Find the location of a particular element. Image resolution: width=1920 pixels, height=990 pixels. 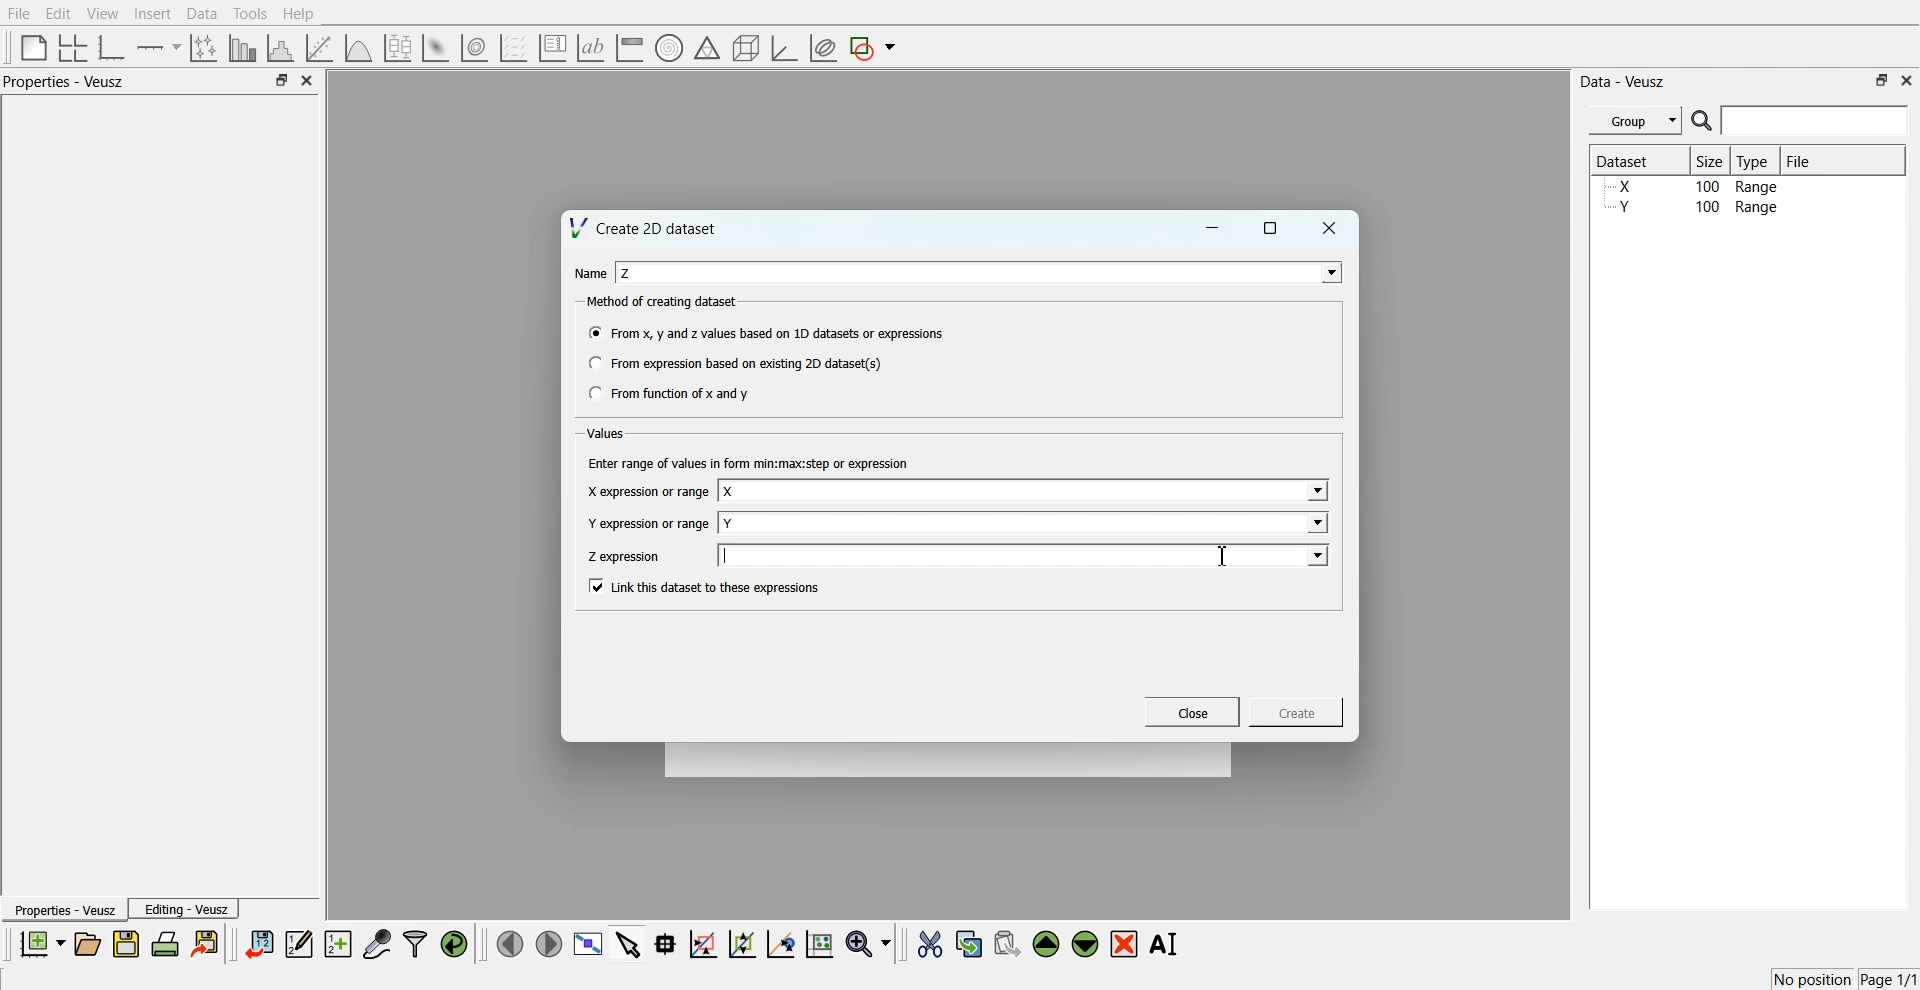

New document is located at coordinates (41, 943).